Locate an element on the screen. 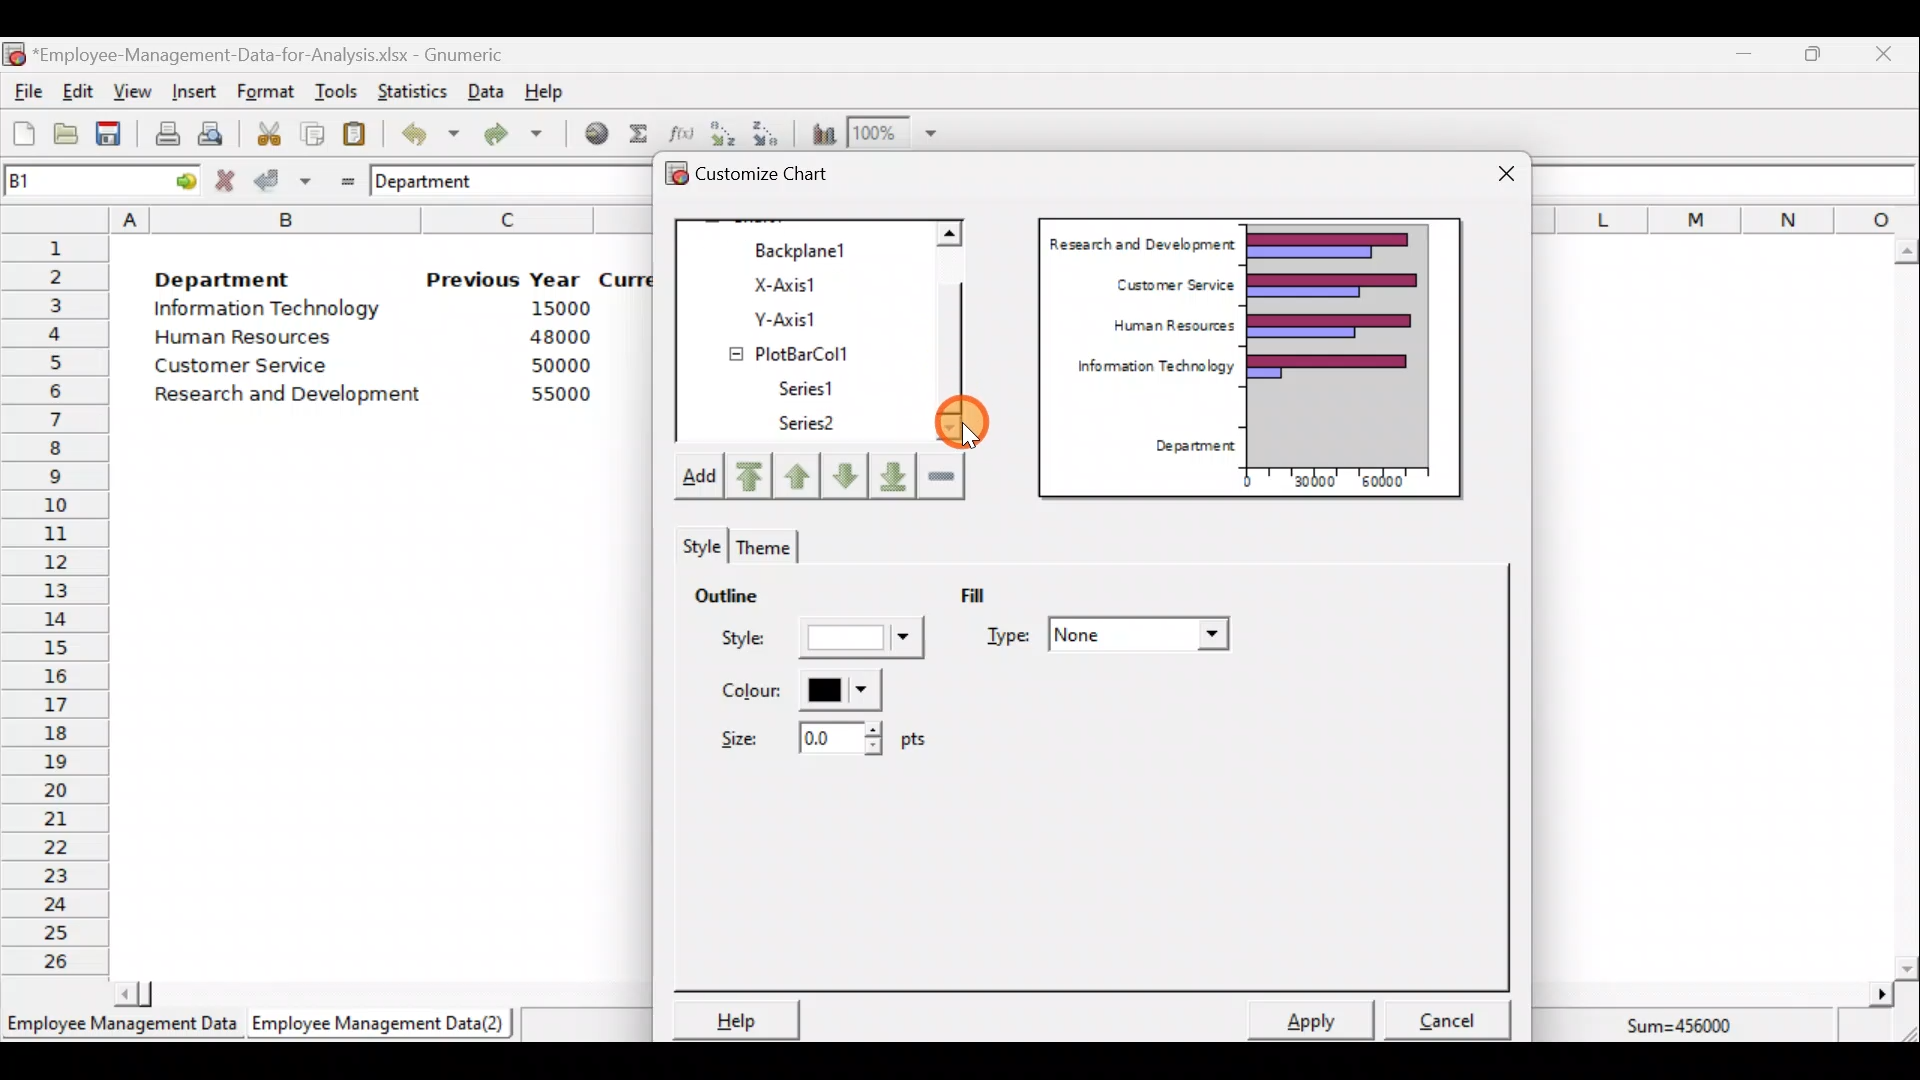 This screenshot has width=1920, height=1080. Color is located at coordinates (796, 690).